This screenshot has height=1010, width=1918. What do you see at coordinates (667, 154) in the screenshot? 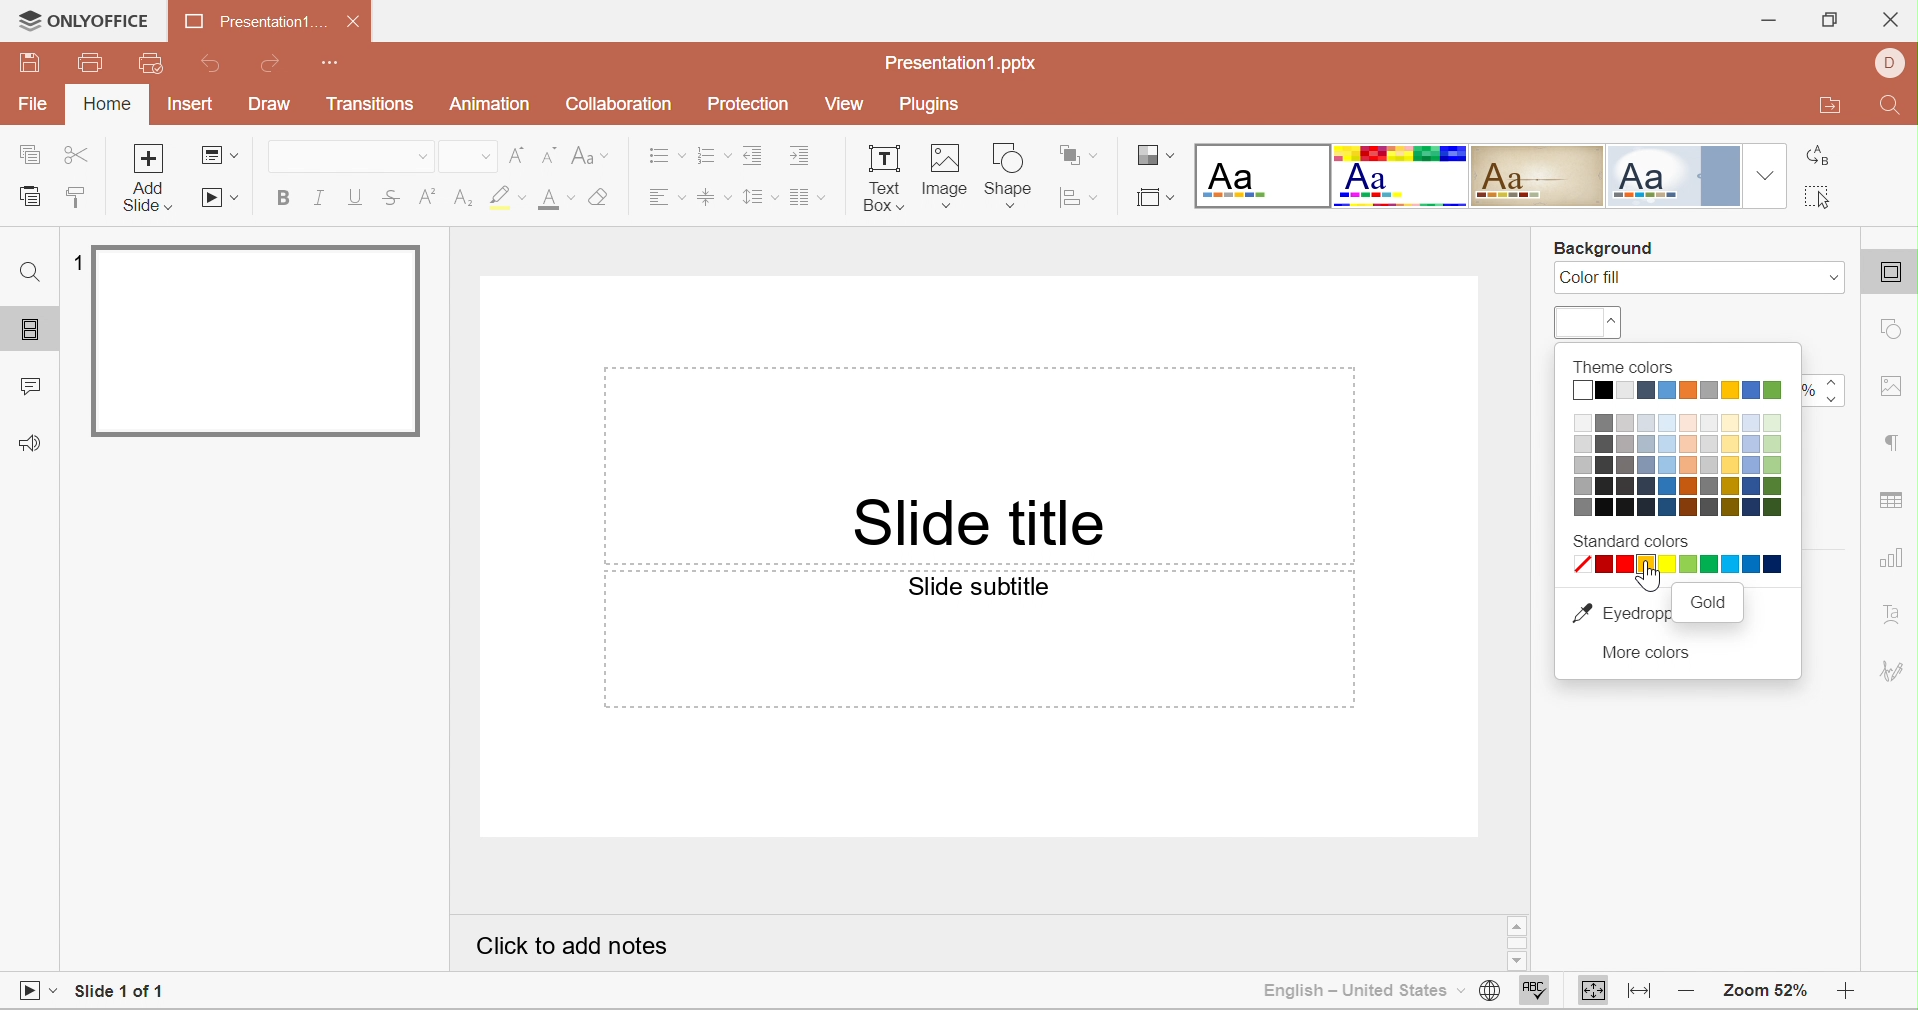
I see `Bullets` at bounding box center [667, 154].